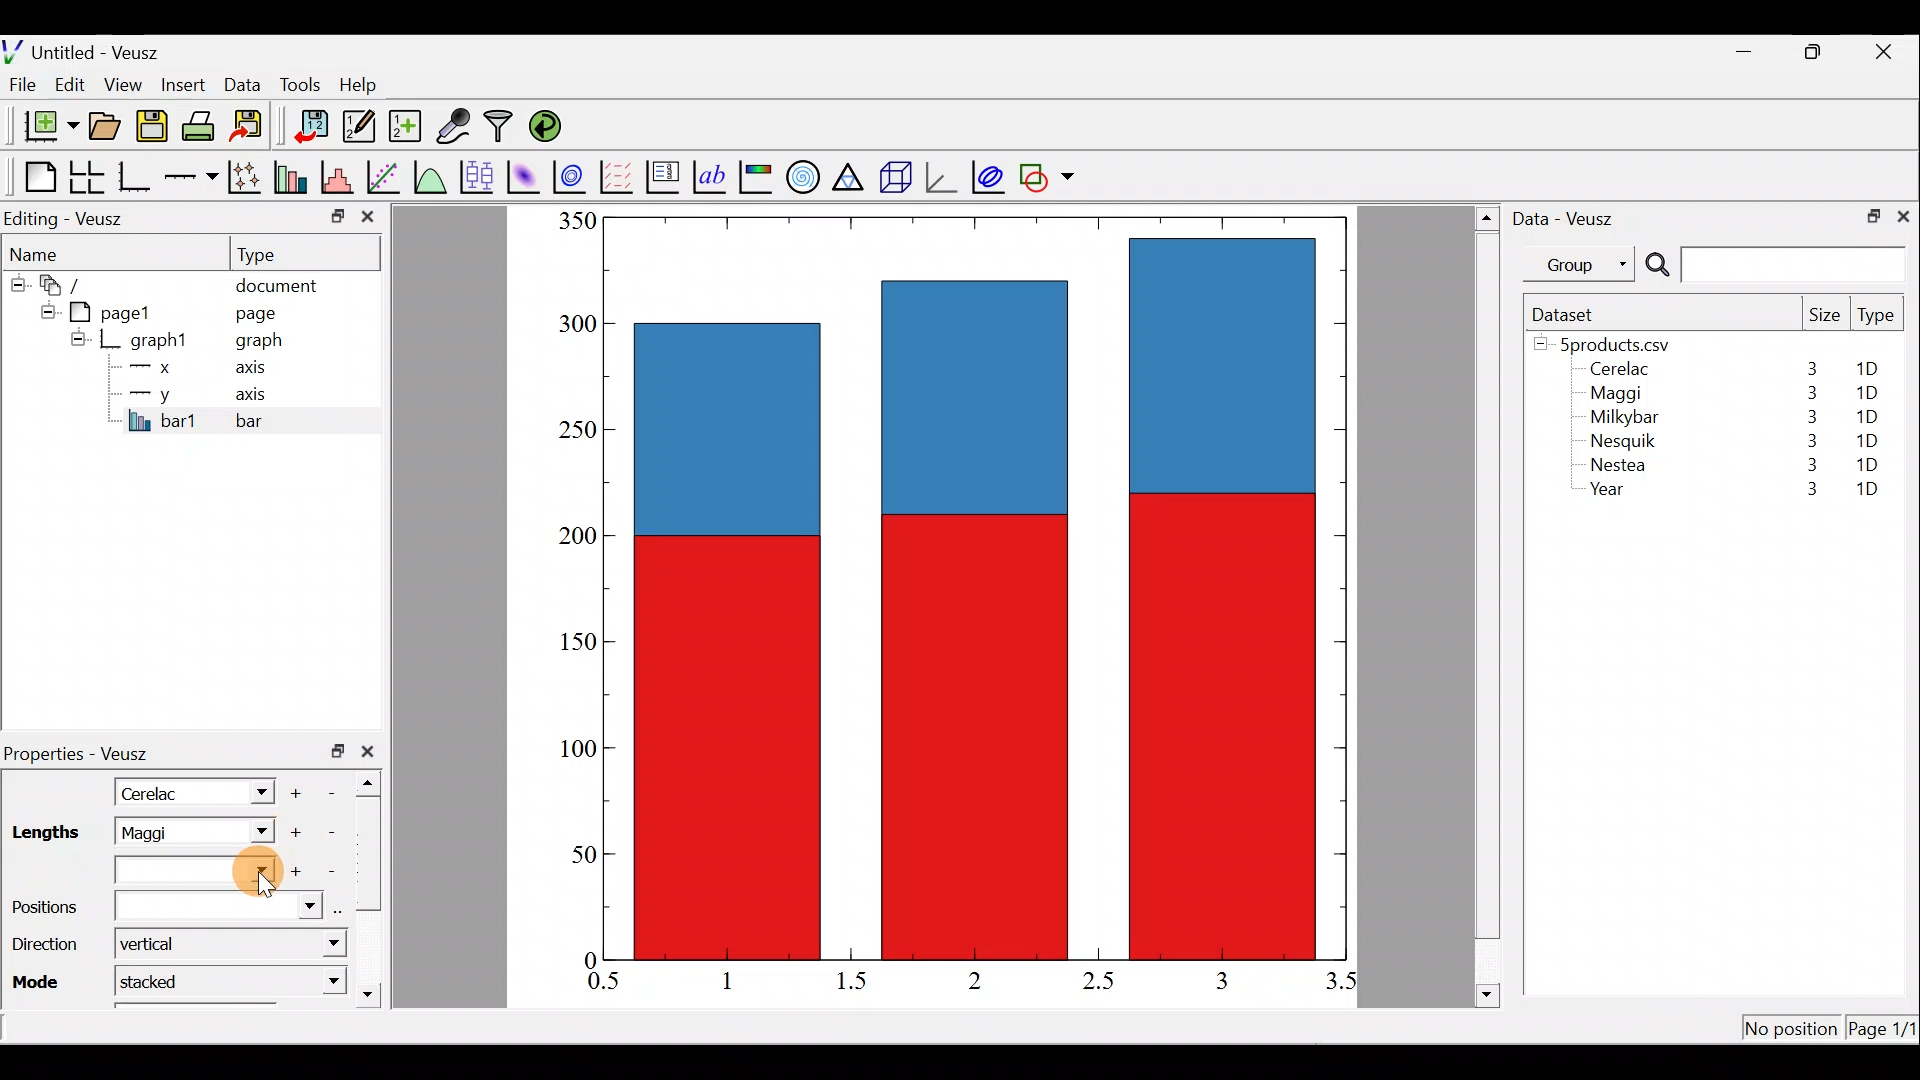 Image resolution: width=1920 pixels, height=1080 pixels. I want to click on 1, so click(742, 980).